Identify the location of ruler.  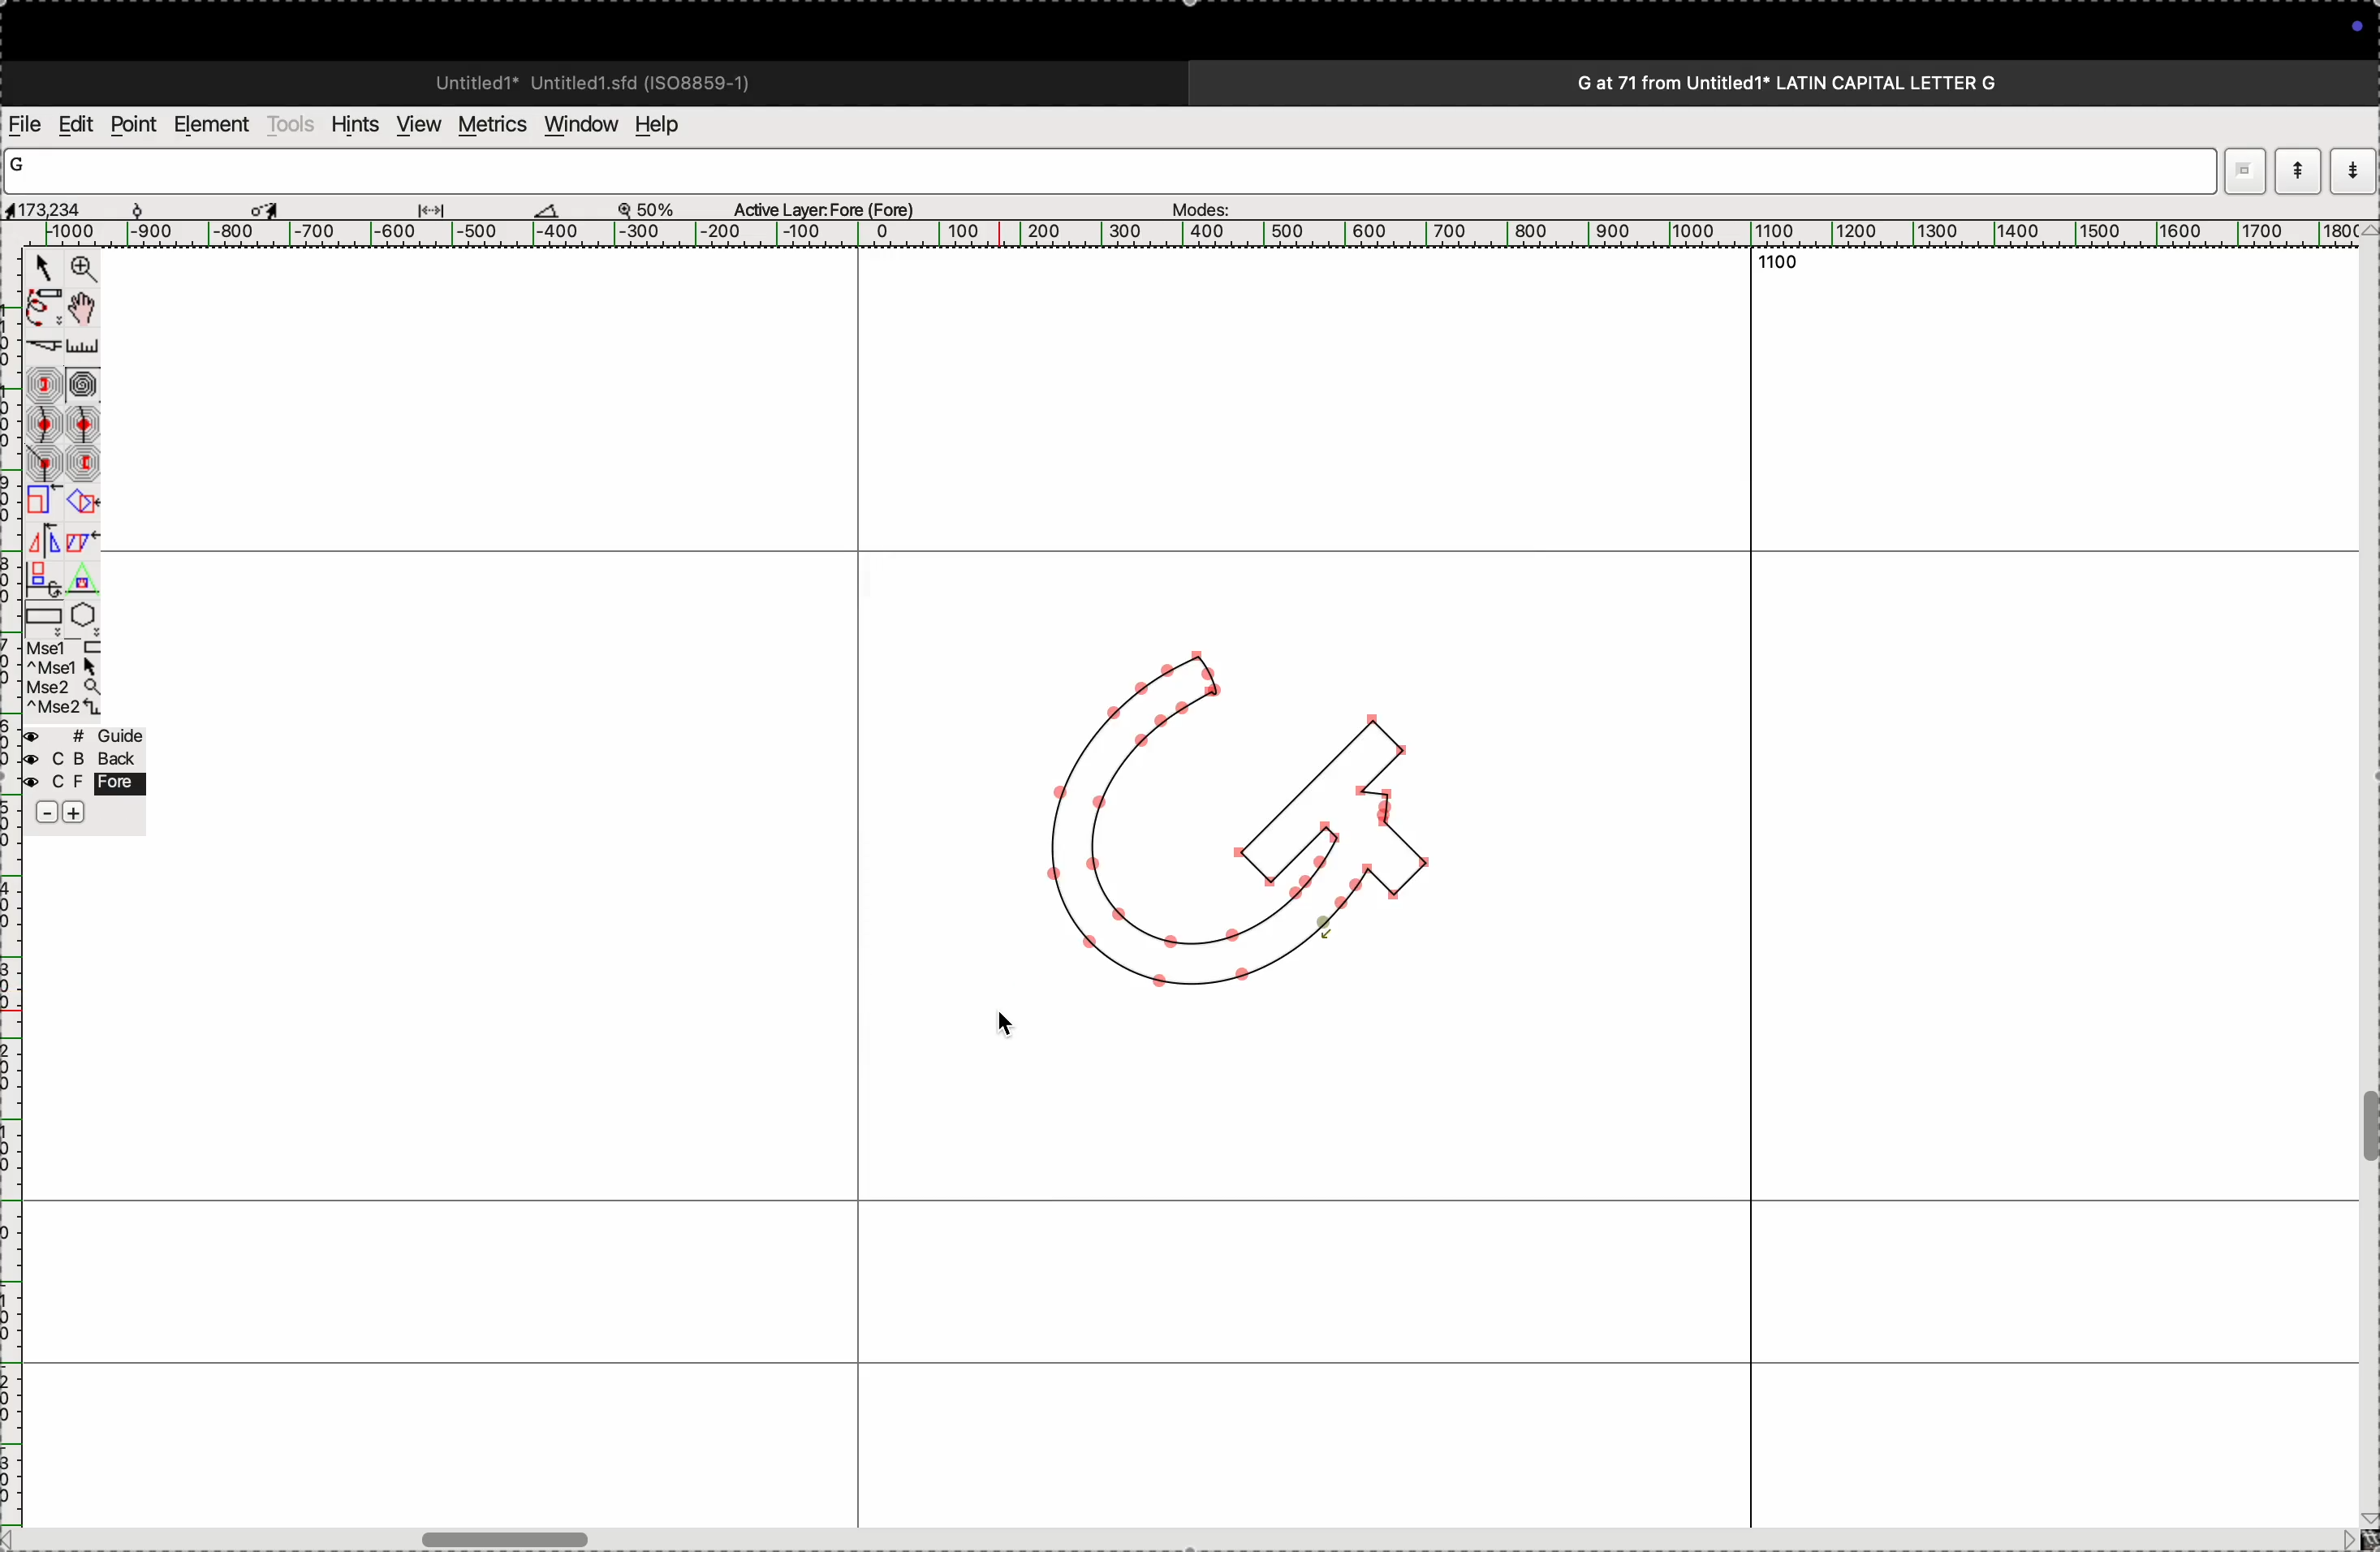
(14, 1195).